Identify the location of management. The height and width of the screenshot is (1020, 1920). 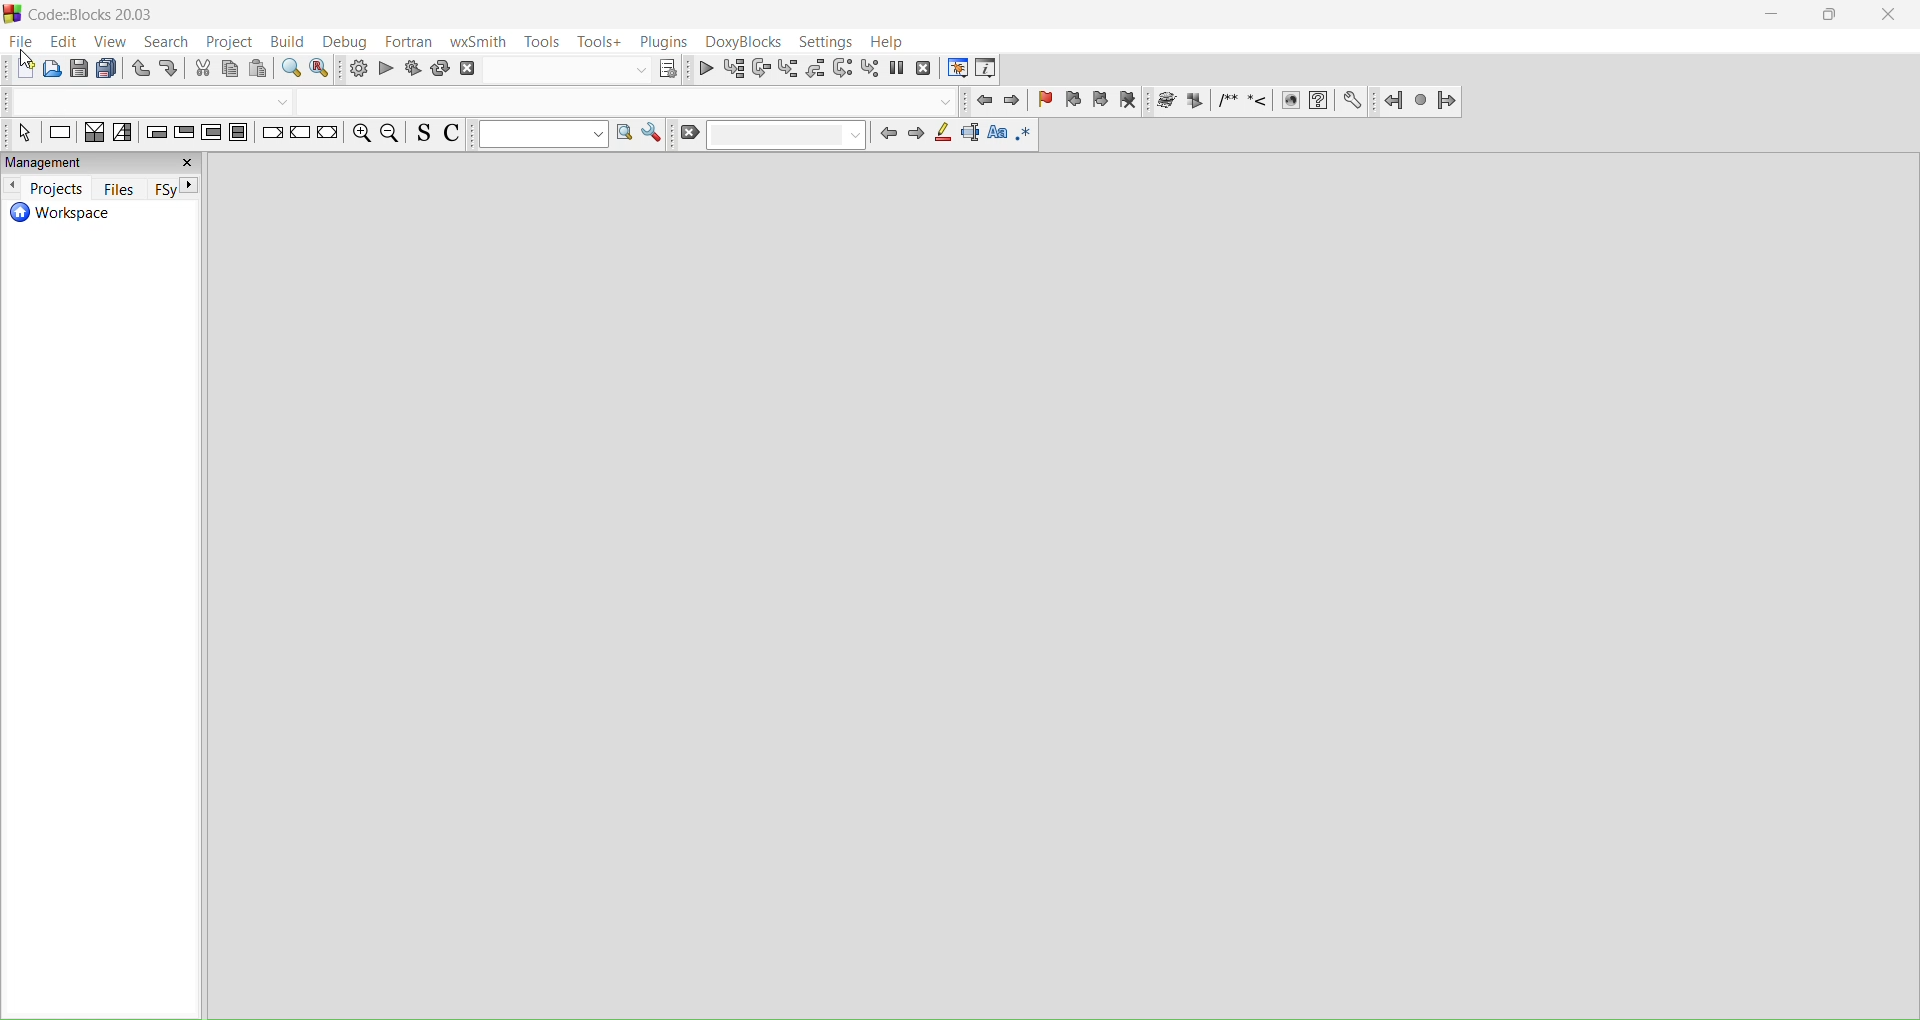
(104, 162).